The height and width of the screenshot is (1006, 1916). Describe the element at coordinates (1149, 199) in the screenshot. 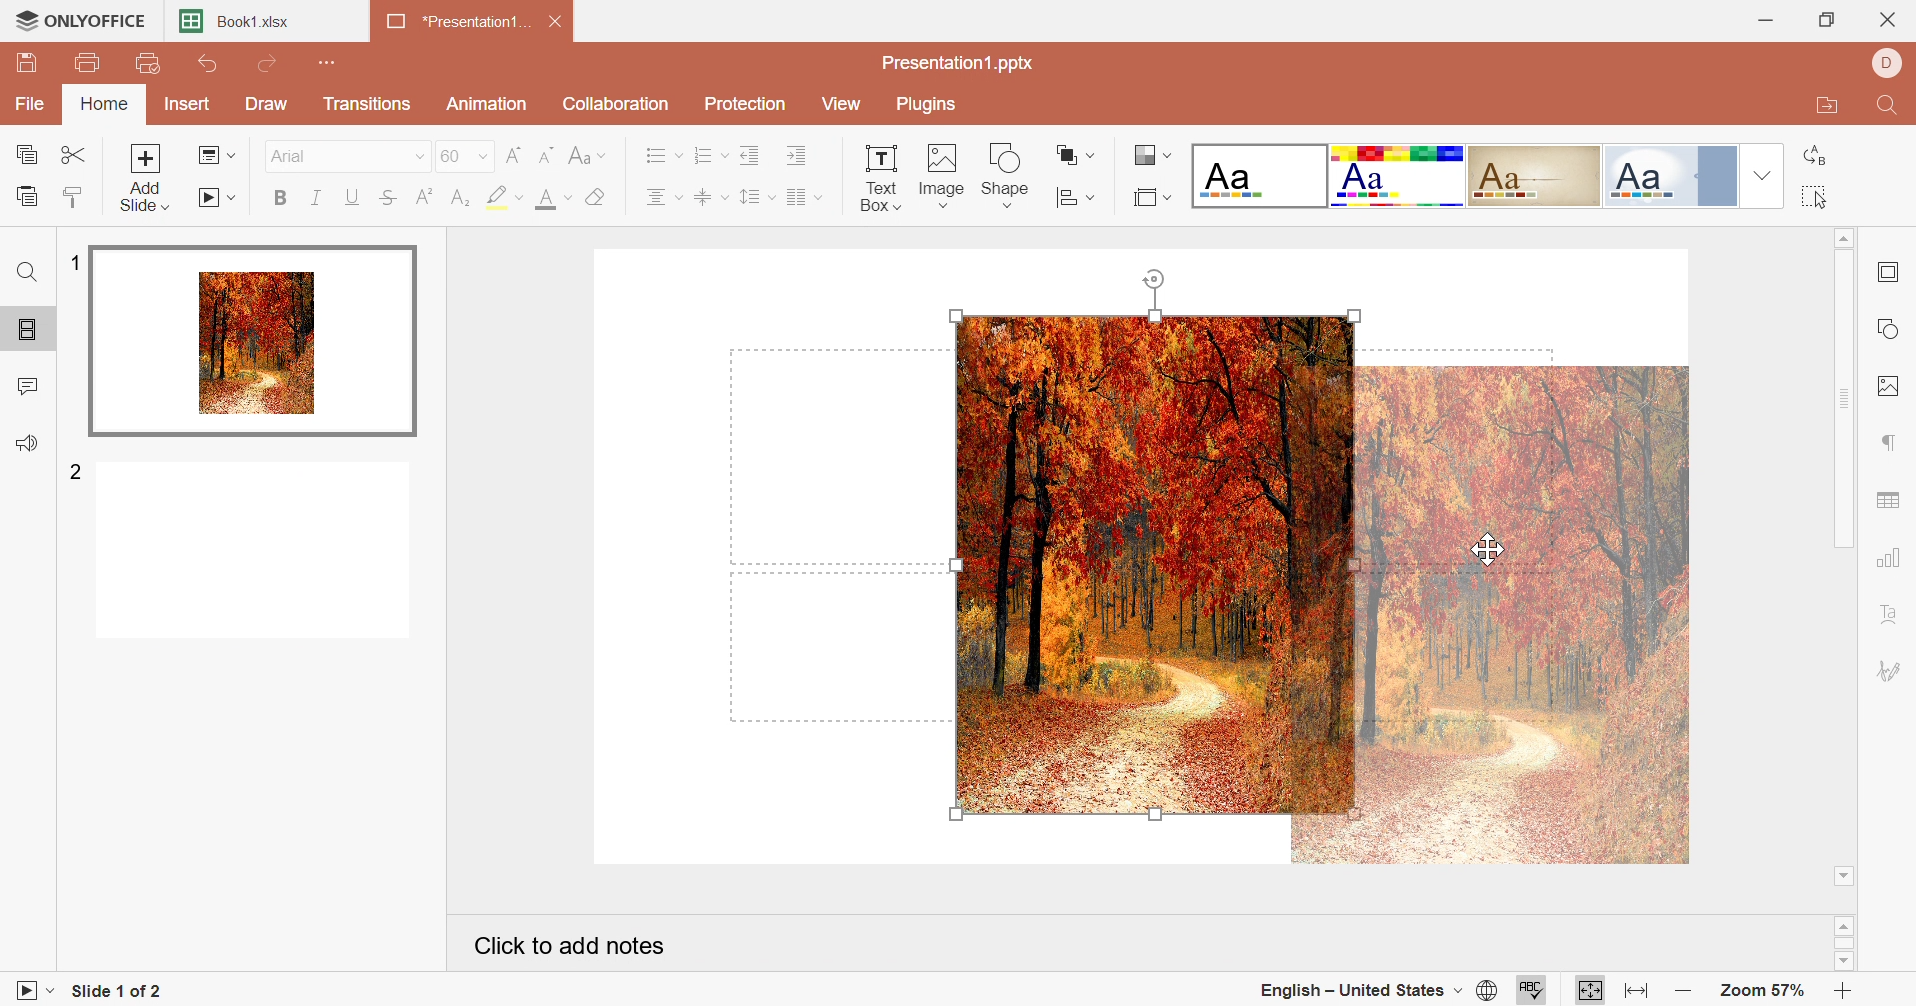

I see `Select slide size` at that location.